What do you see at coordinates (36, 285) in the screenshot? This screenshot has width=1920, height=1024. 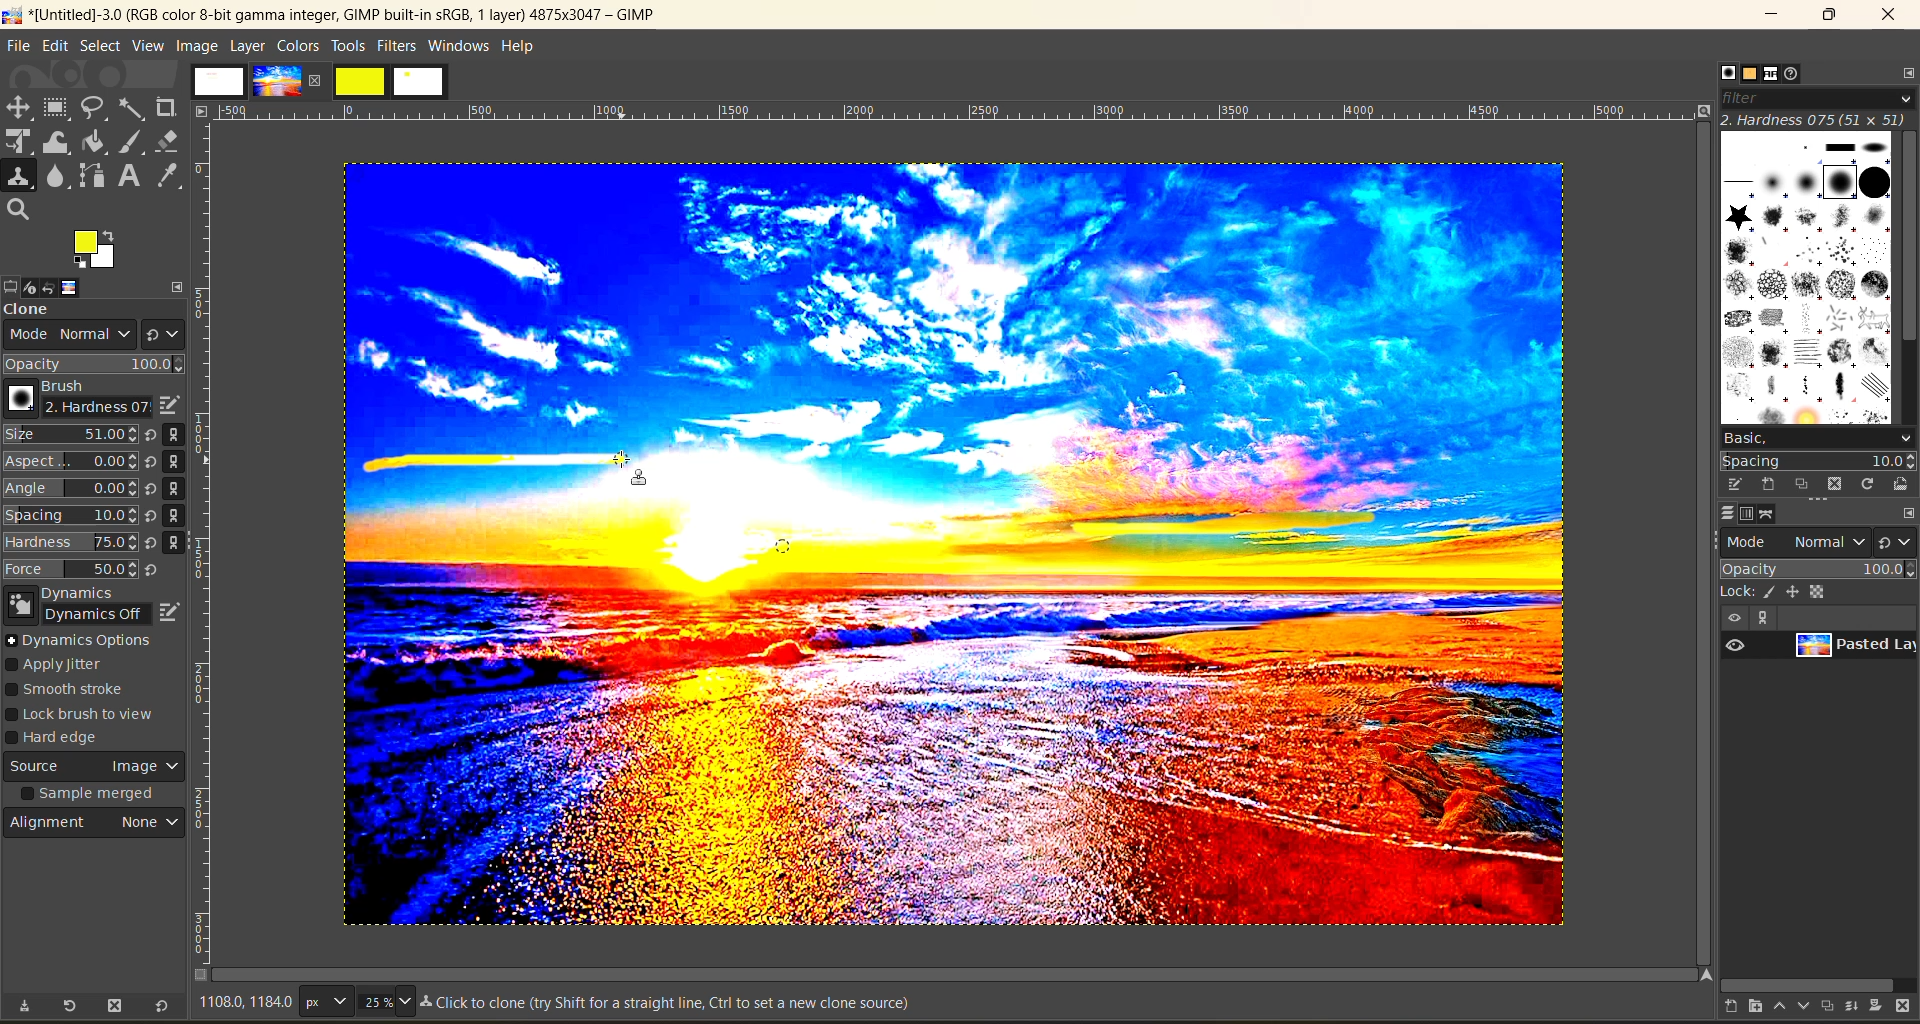 I see `device status` at bounding box center [36, 285].